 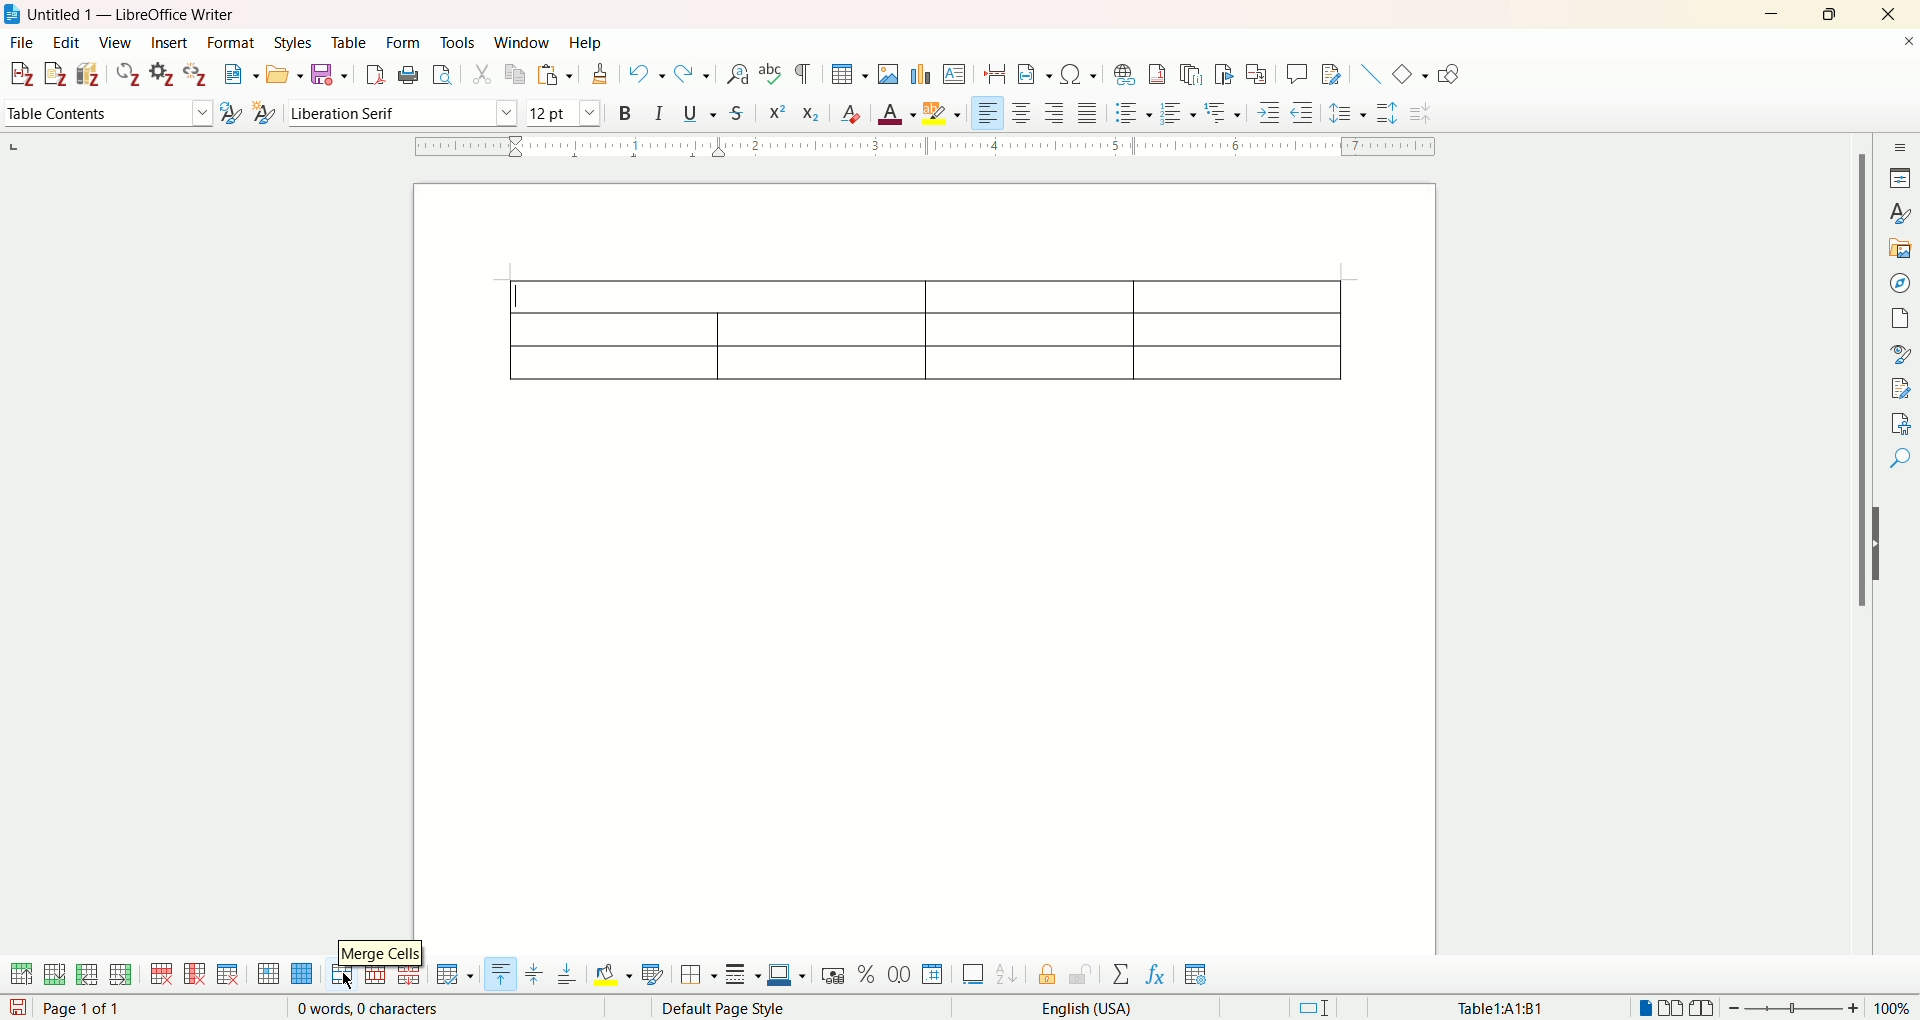 I want to click on paste, so click(x=555, y=74).